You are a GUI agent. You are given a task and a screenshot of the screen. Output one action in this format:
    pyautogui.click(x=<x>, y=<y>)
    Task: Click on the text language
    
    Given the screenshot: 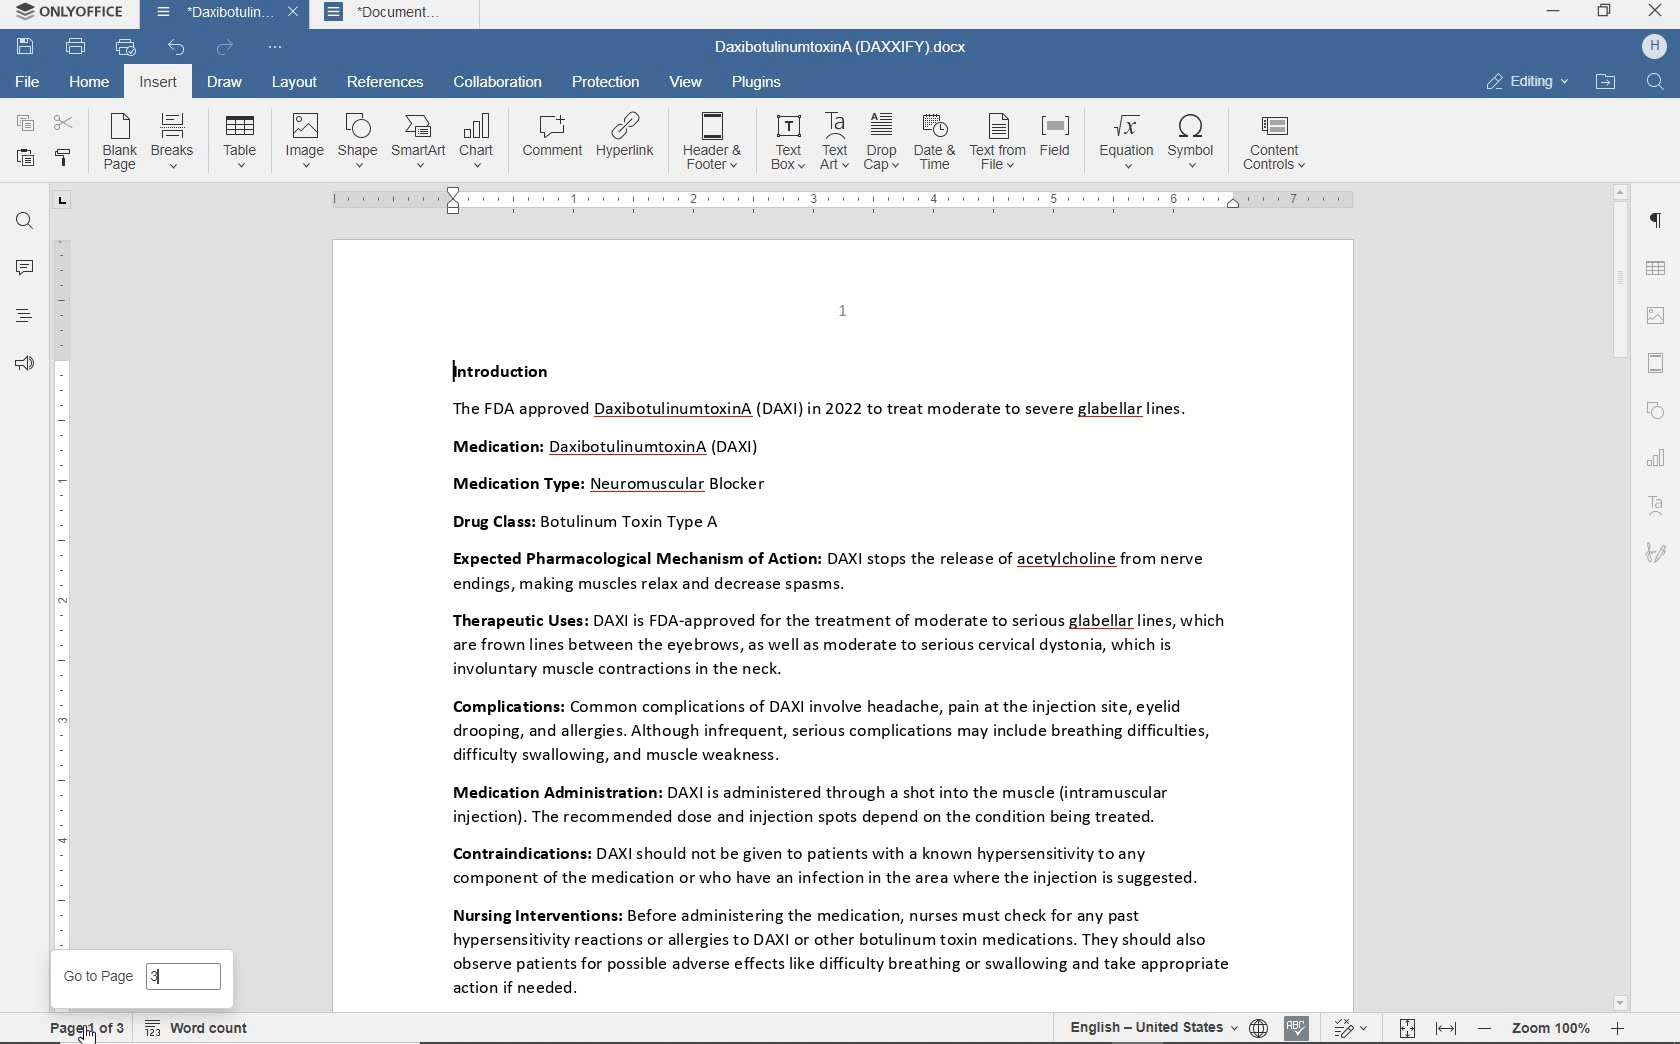 What is the action you would take?
    pyautogui.click(x=1147, y=1026)
    